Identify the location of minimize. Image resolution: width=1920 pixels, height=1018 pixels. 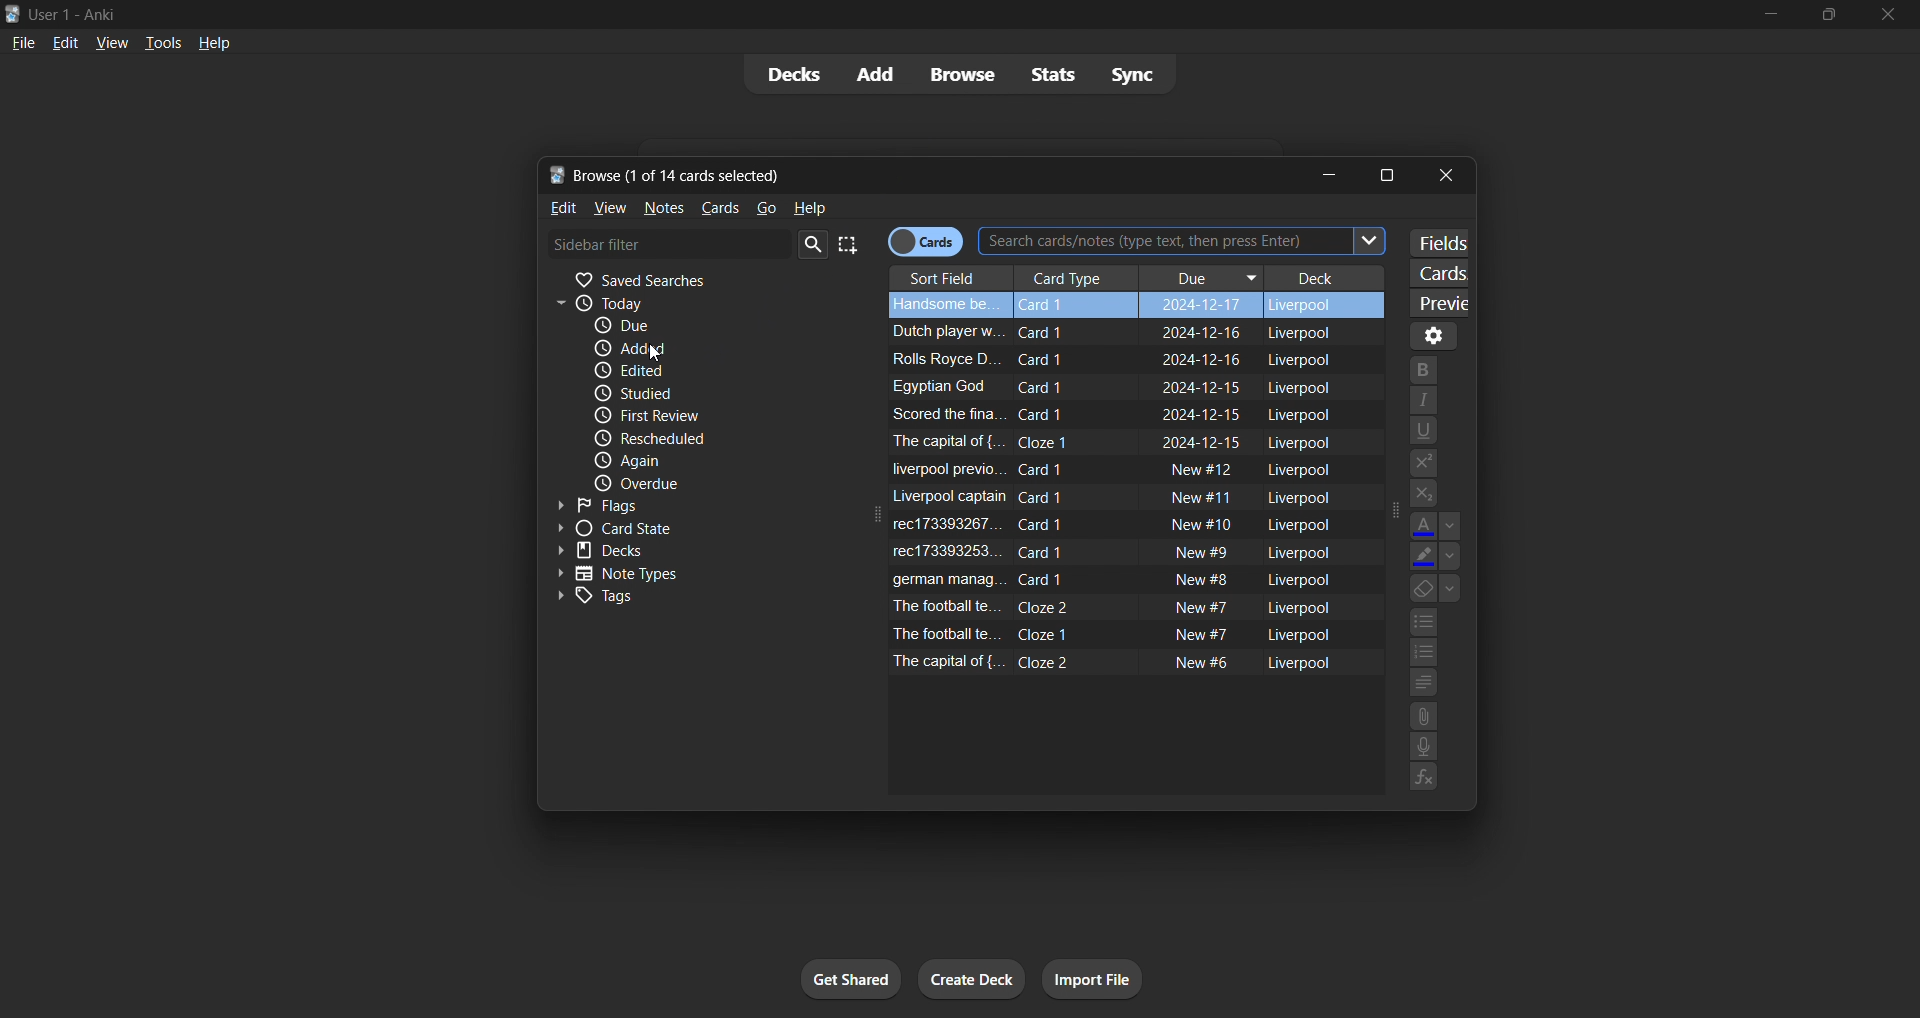
(1759, 15).